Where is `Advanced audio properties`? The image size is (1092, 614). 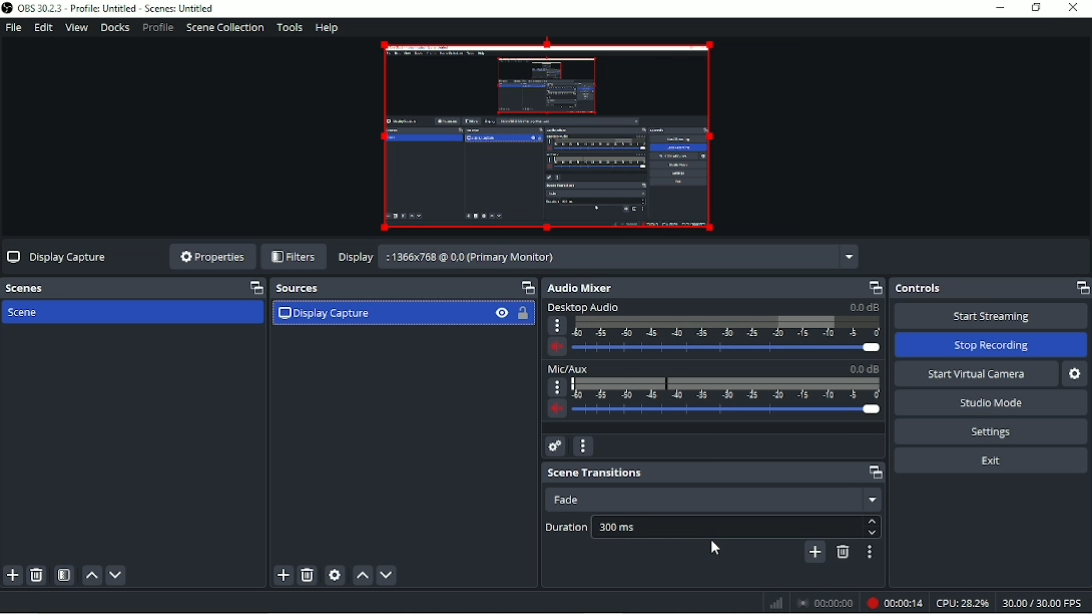
Advanced audio properties is located at coordinates (557, 446).